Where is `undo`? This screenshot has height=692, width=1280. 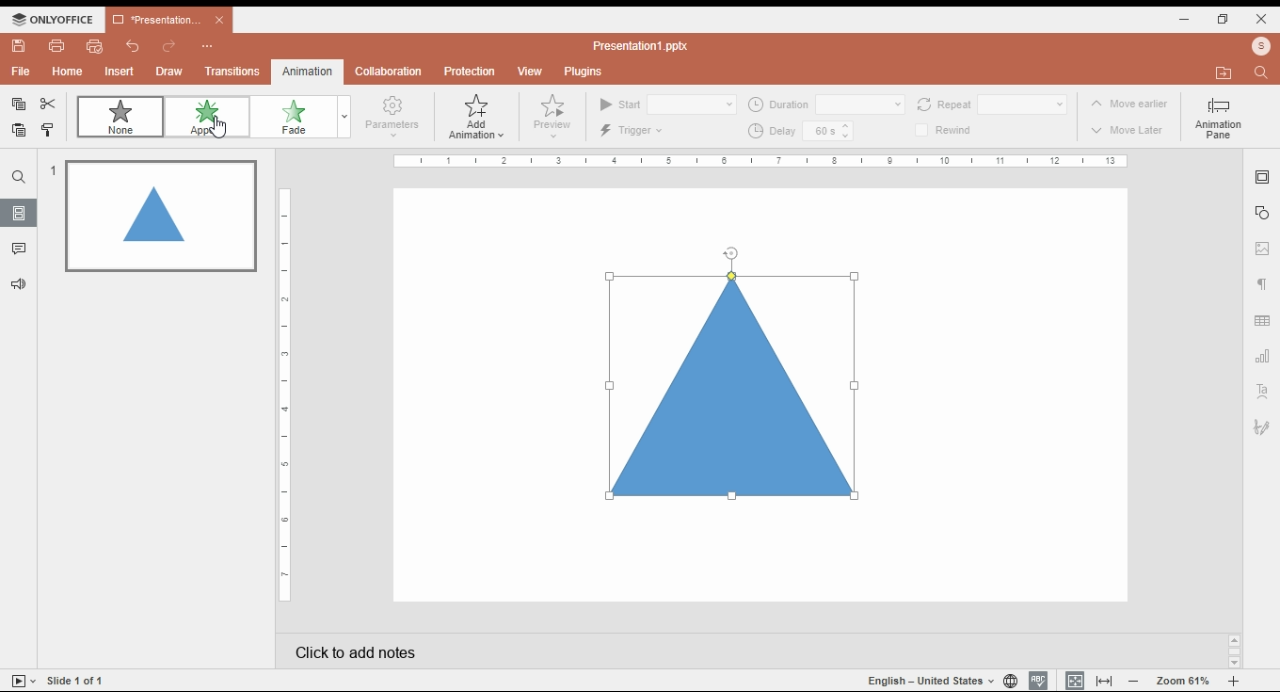
undo is located at coordinates (133, 46).